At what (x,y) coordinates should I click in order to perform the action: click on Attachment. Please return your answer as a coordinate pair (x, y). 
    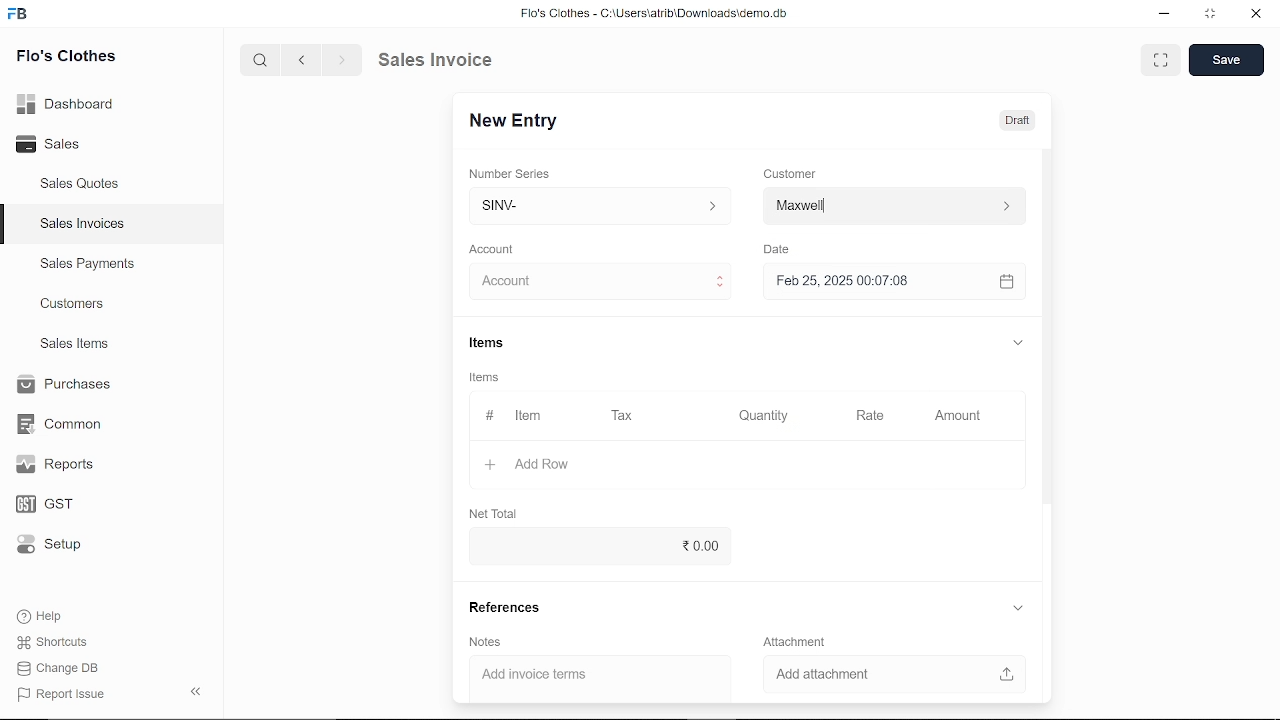
    Looking at the image, I should click on (798, 642).